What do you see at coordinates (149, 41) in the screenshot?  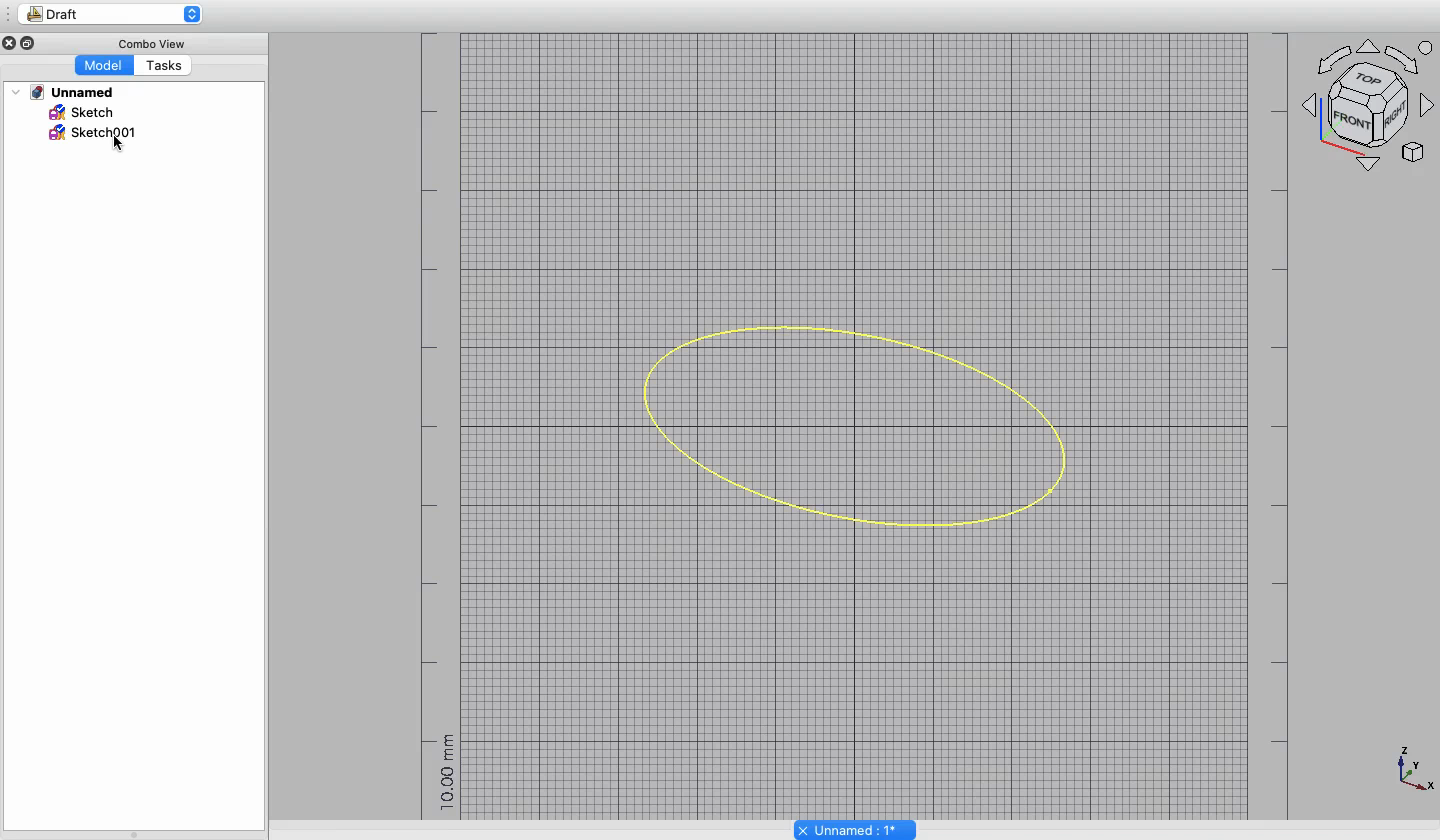 I see `Combo View` at bounding box center [149, 41].